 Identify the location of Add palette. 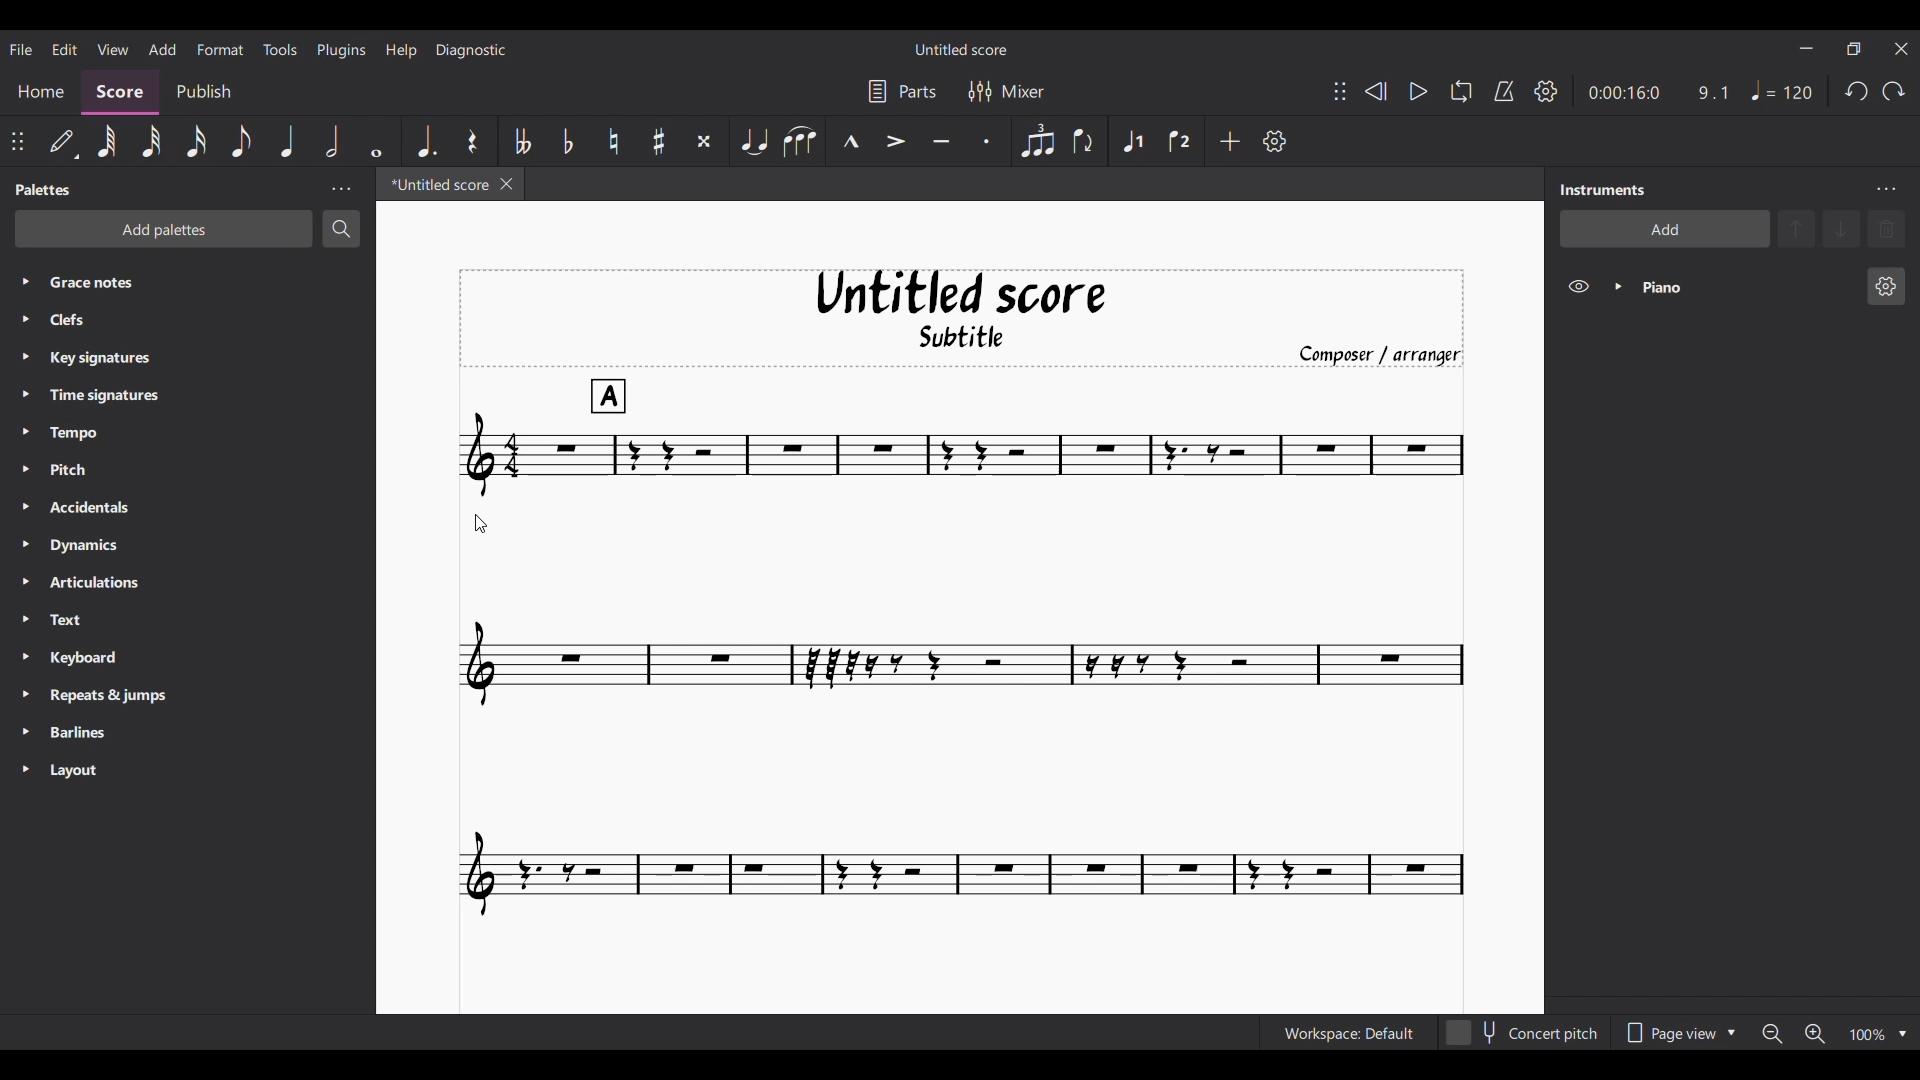
(164, 229).